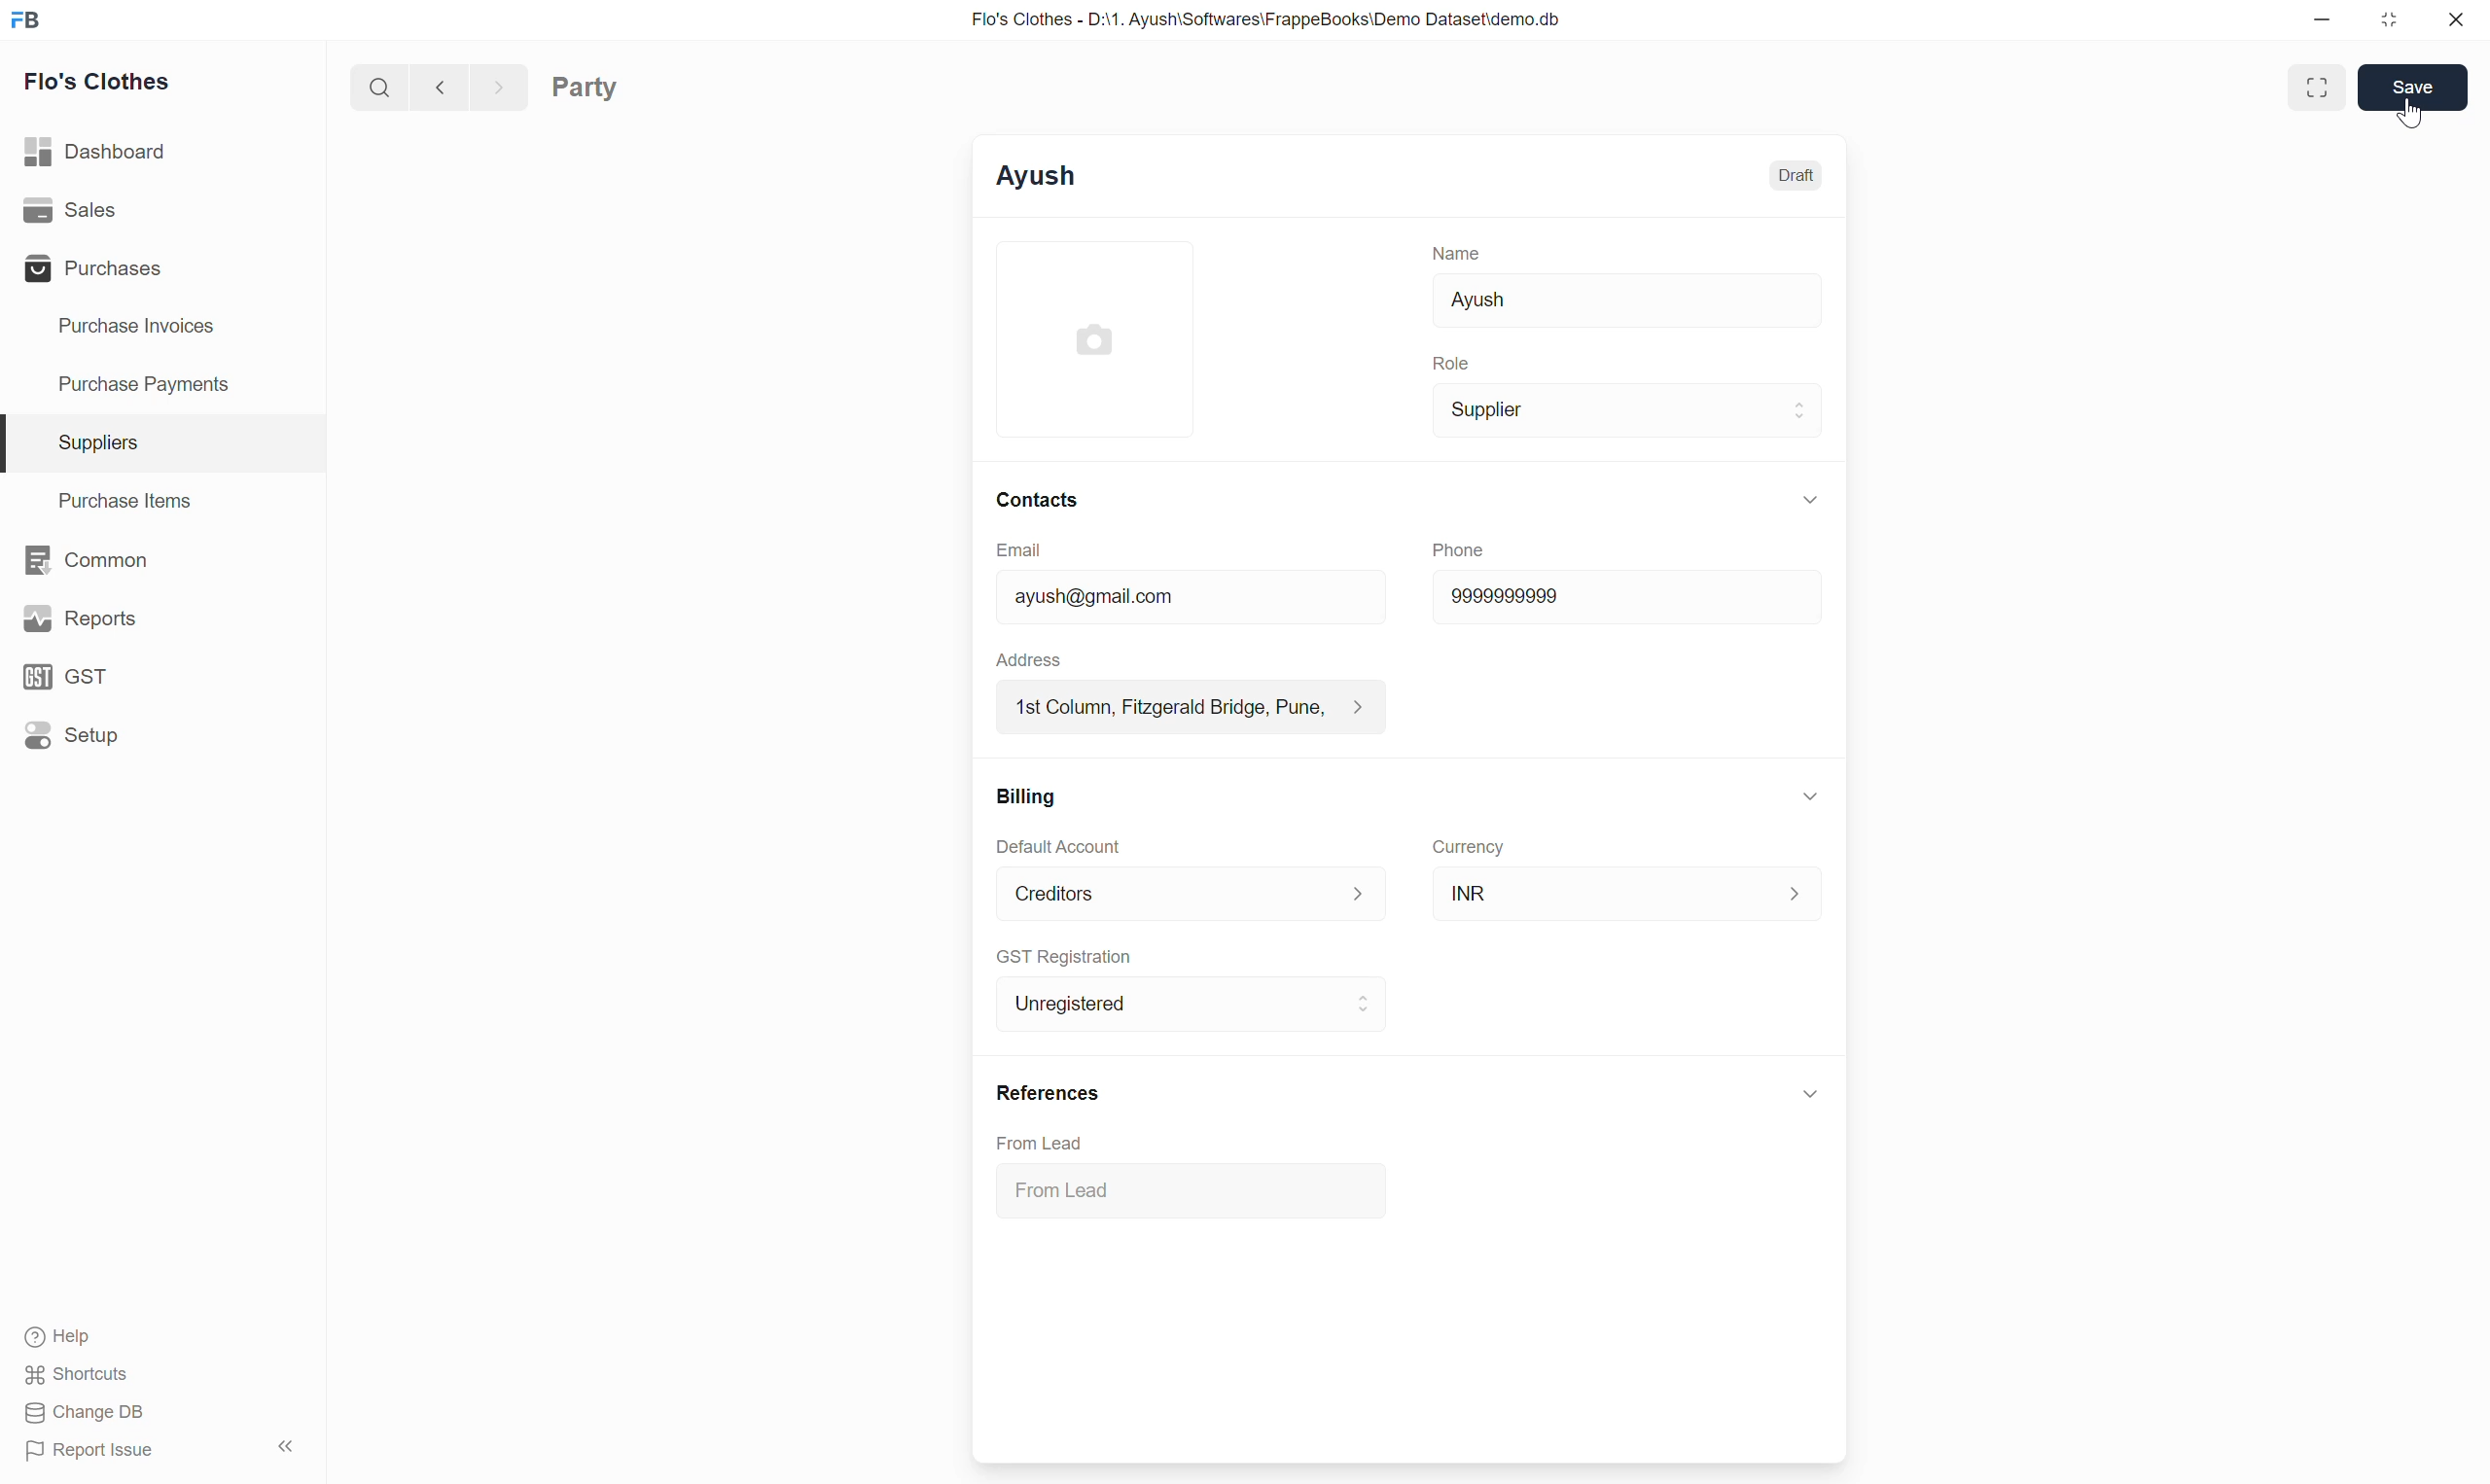  Describe the element at coordinates (78, 1374) in the screenshot. I see `Shortcuts` at that location.